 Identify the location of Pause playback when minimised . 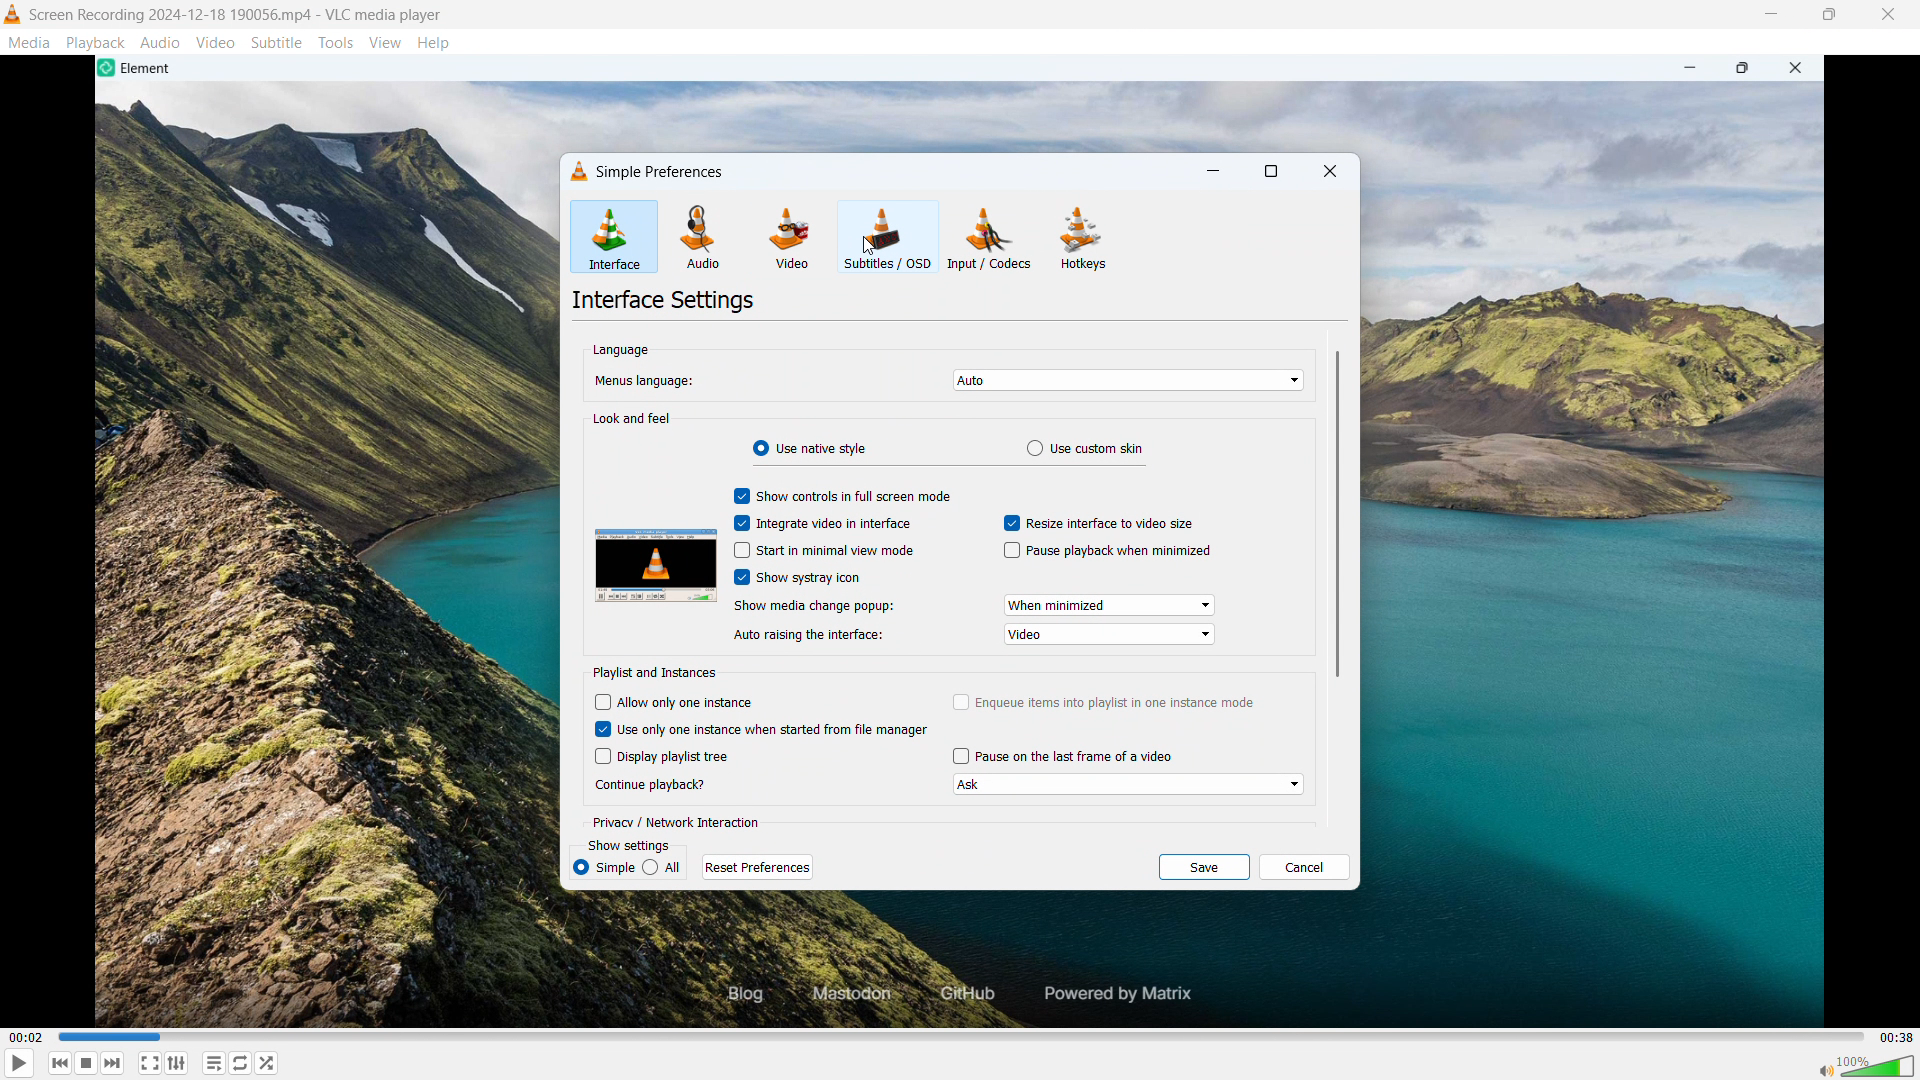
(1140, 551).